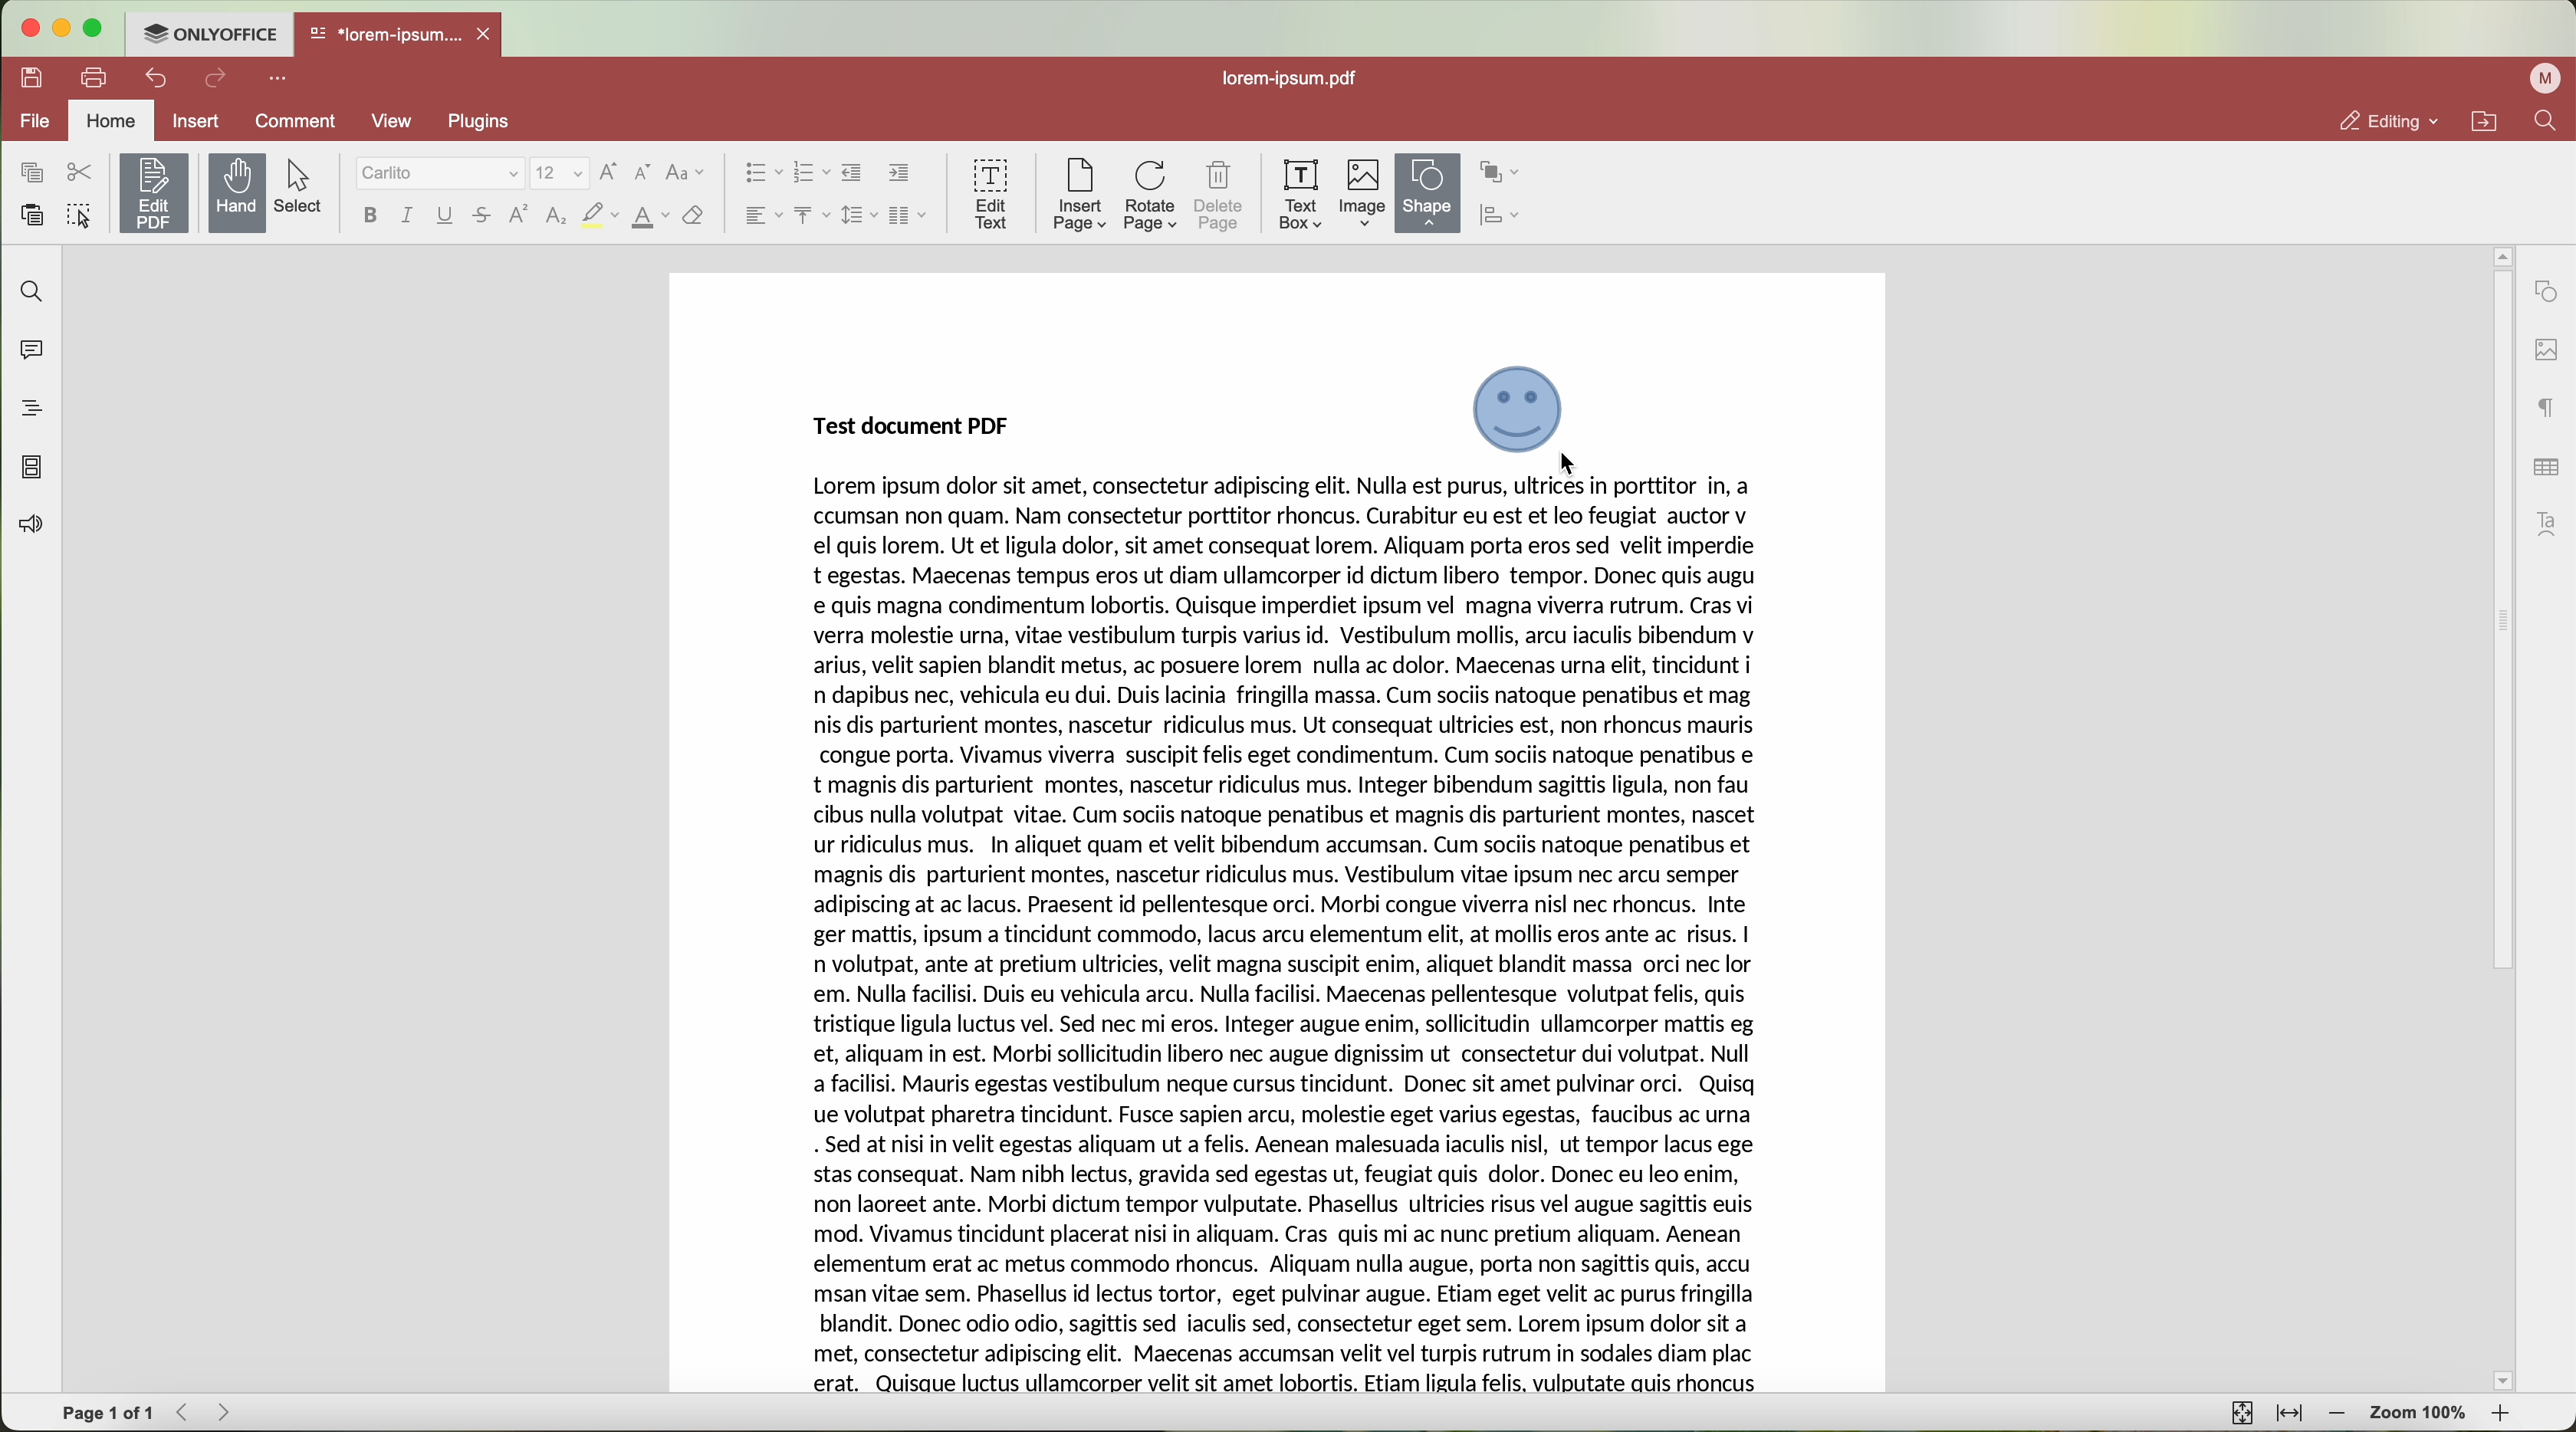 Image resolution: width=2576 pixels, height=1432 pixels. I want to click on lorem-ipsum.pdf, so click(1299, 79).